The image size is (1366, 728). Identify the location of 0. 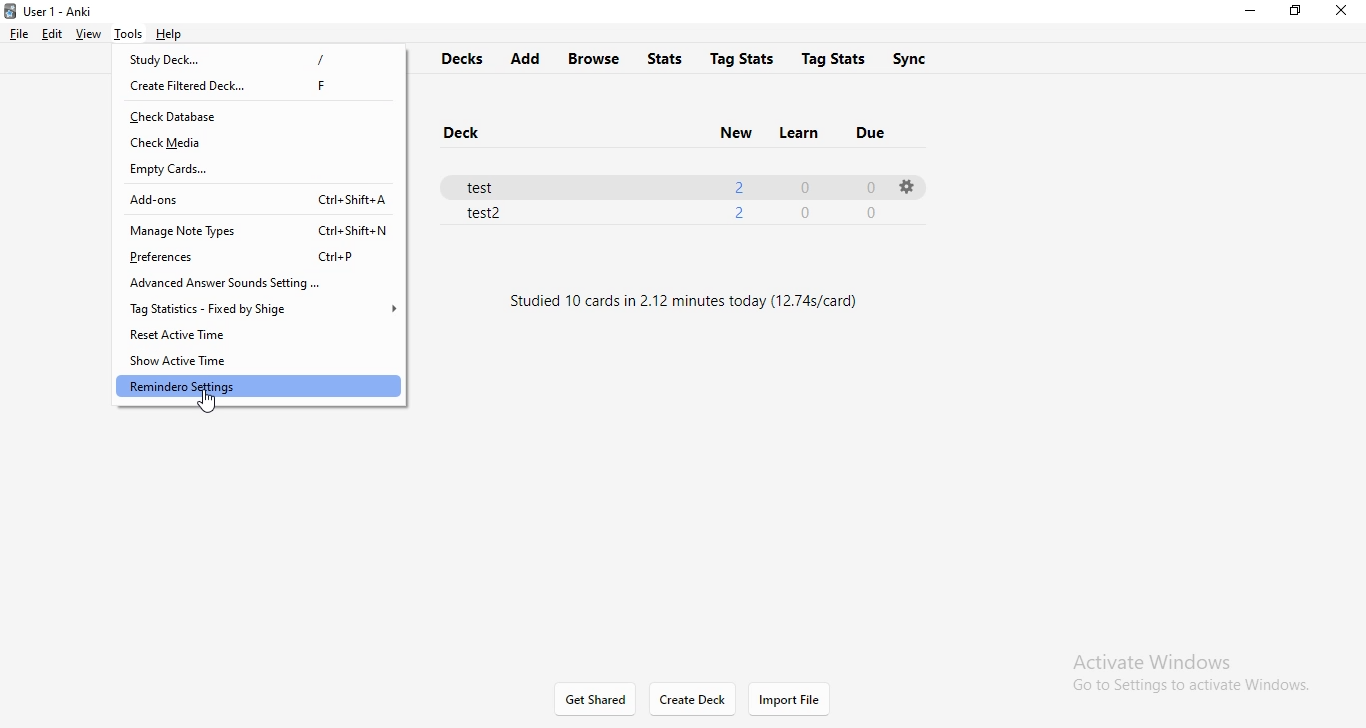
(868, 185).